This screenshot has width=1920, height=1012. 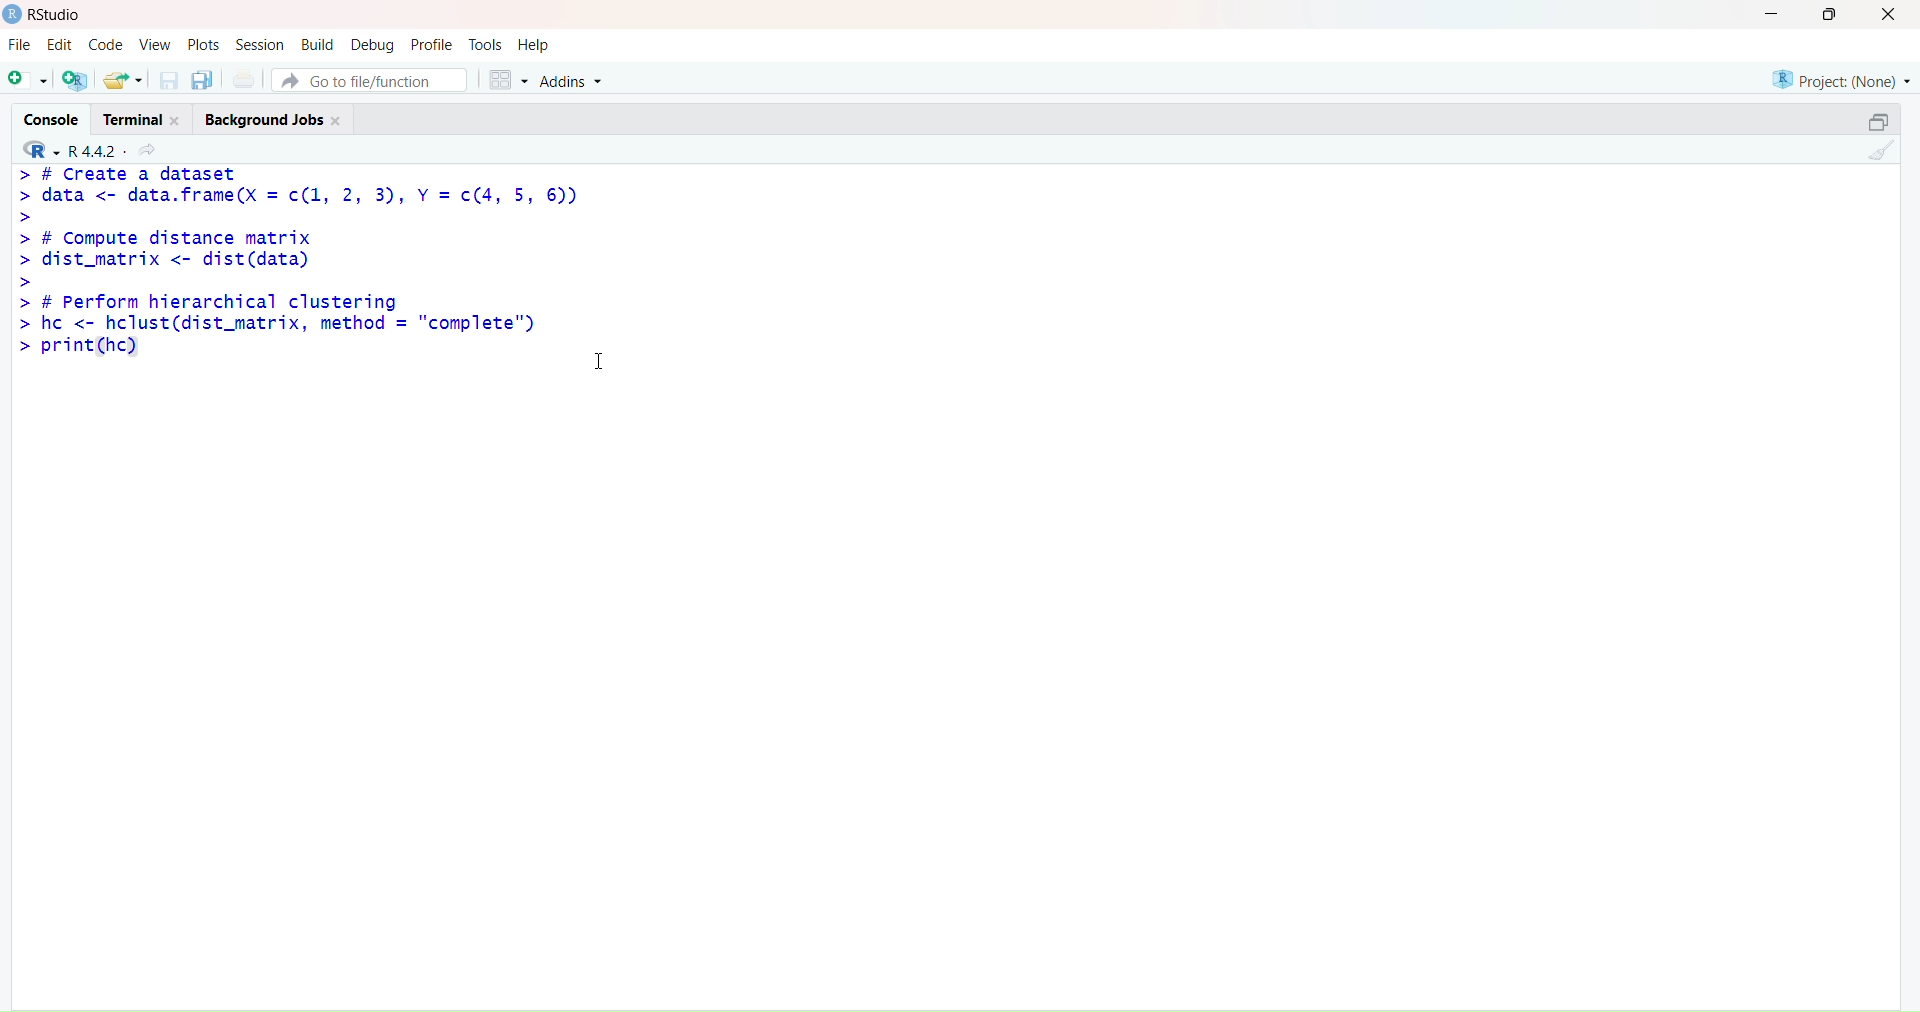 What do you see at coordinates (107, 46) in the screenshot?
I see `Code` at bounding box center [107, 46].